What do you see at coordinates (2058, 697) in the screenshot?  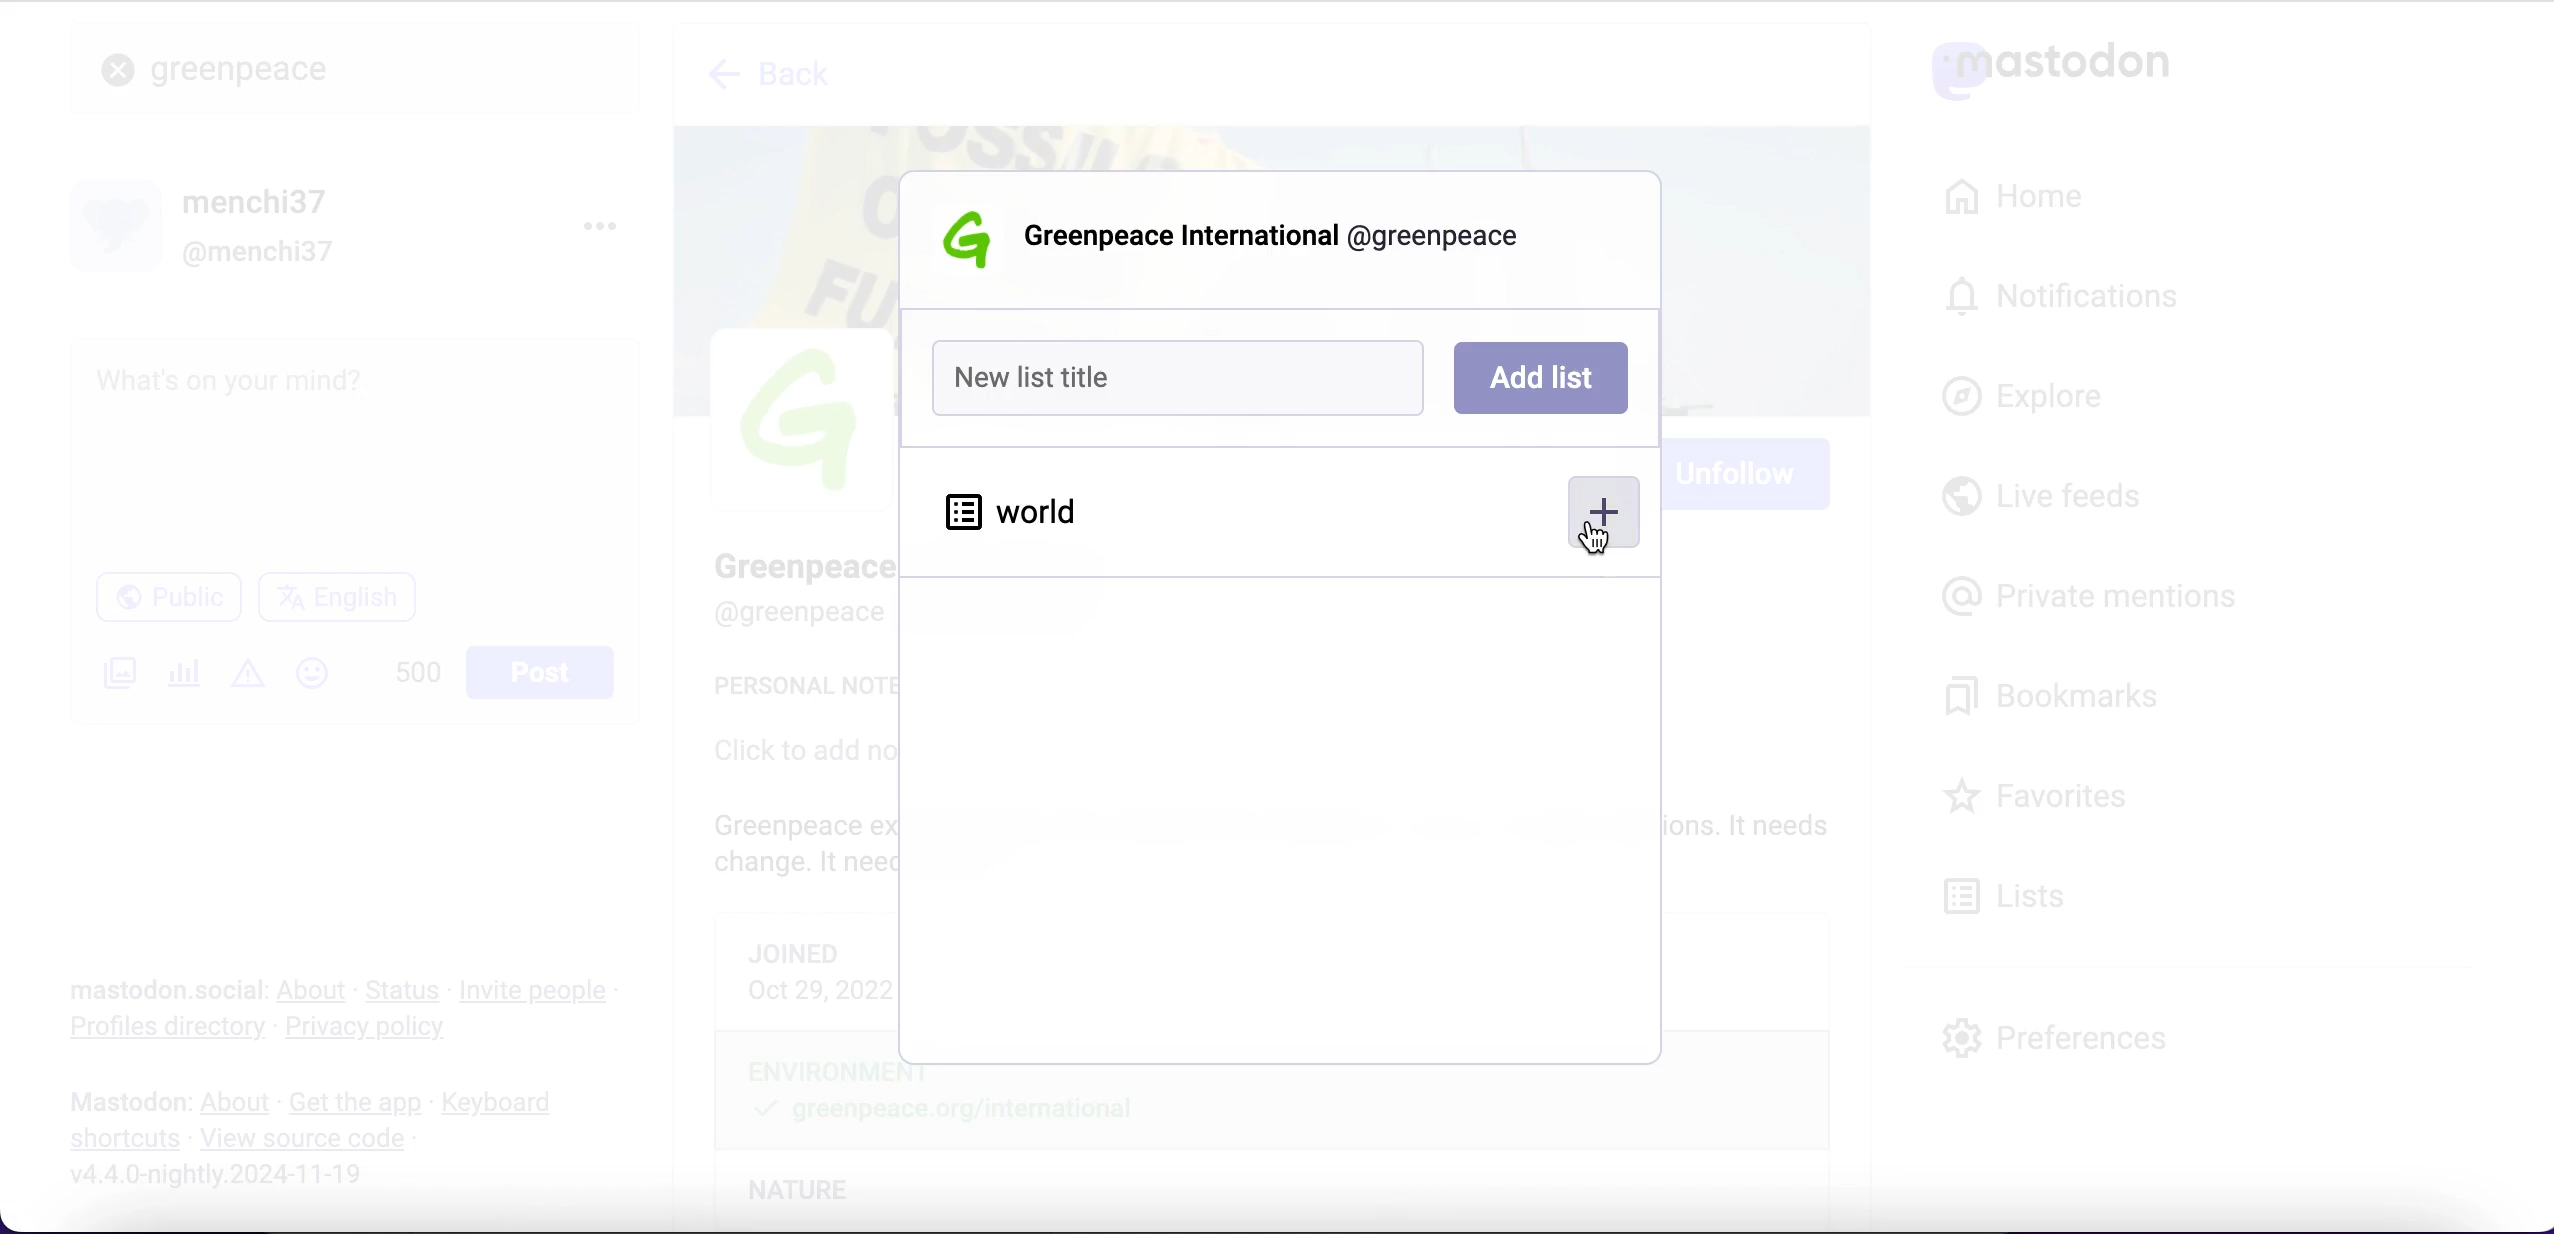 I see `bookmarks` at bounding box center [2058, 697].